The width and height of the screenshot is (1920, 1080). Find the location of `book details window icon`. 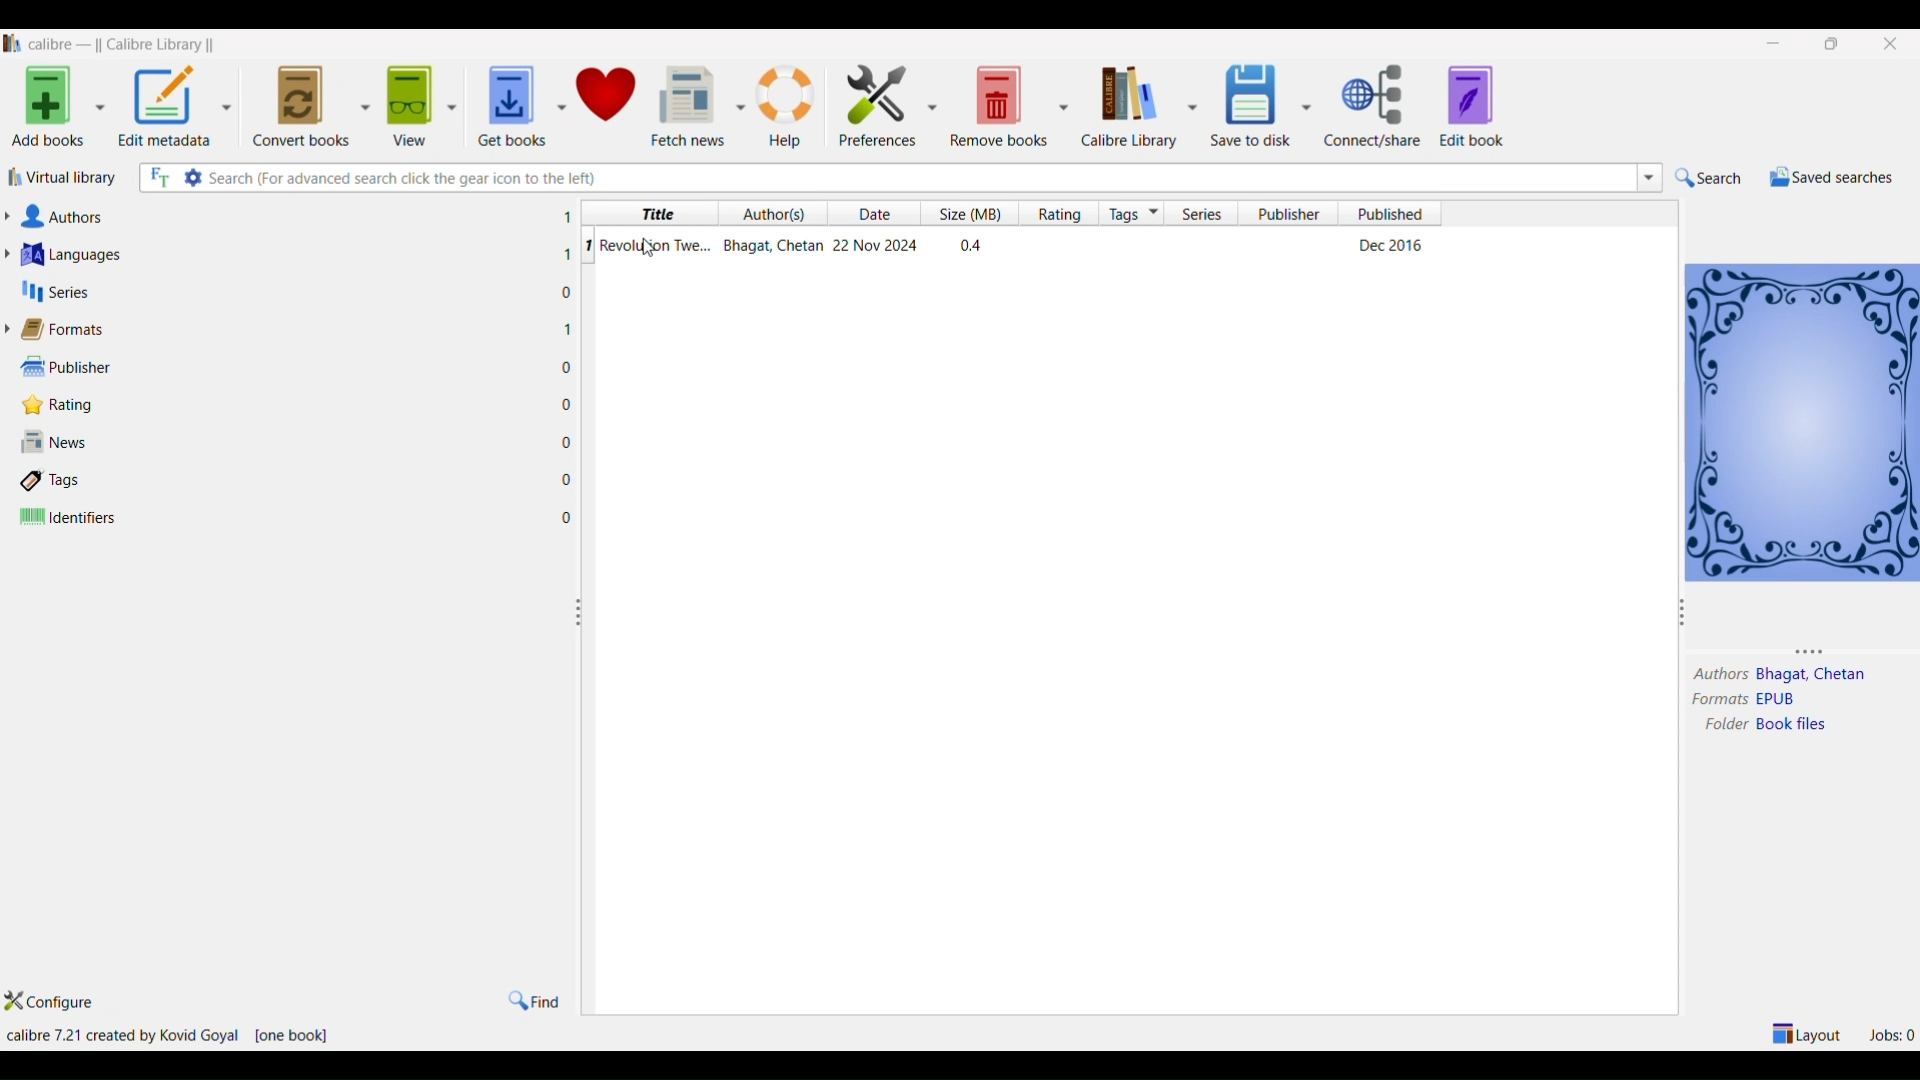

book details window icon is located at coordinates (1801, 420).